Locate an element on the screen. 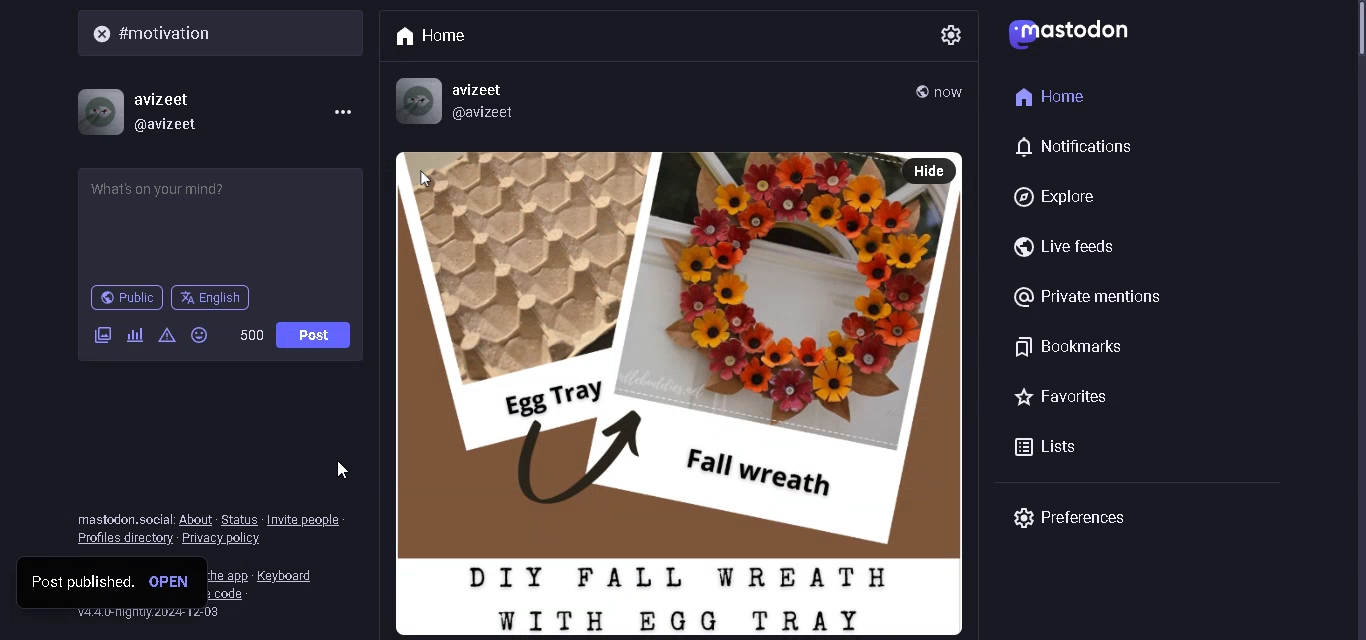 The width and height of the screenshot is (1366, 640). avizeet is located at coordinates (482, 89).